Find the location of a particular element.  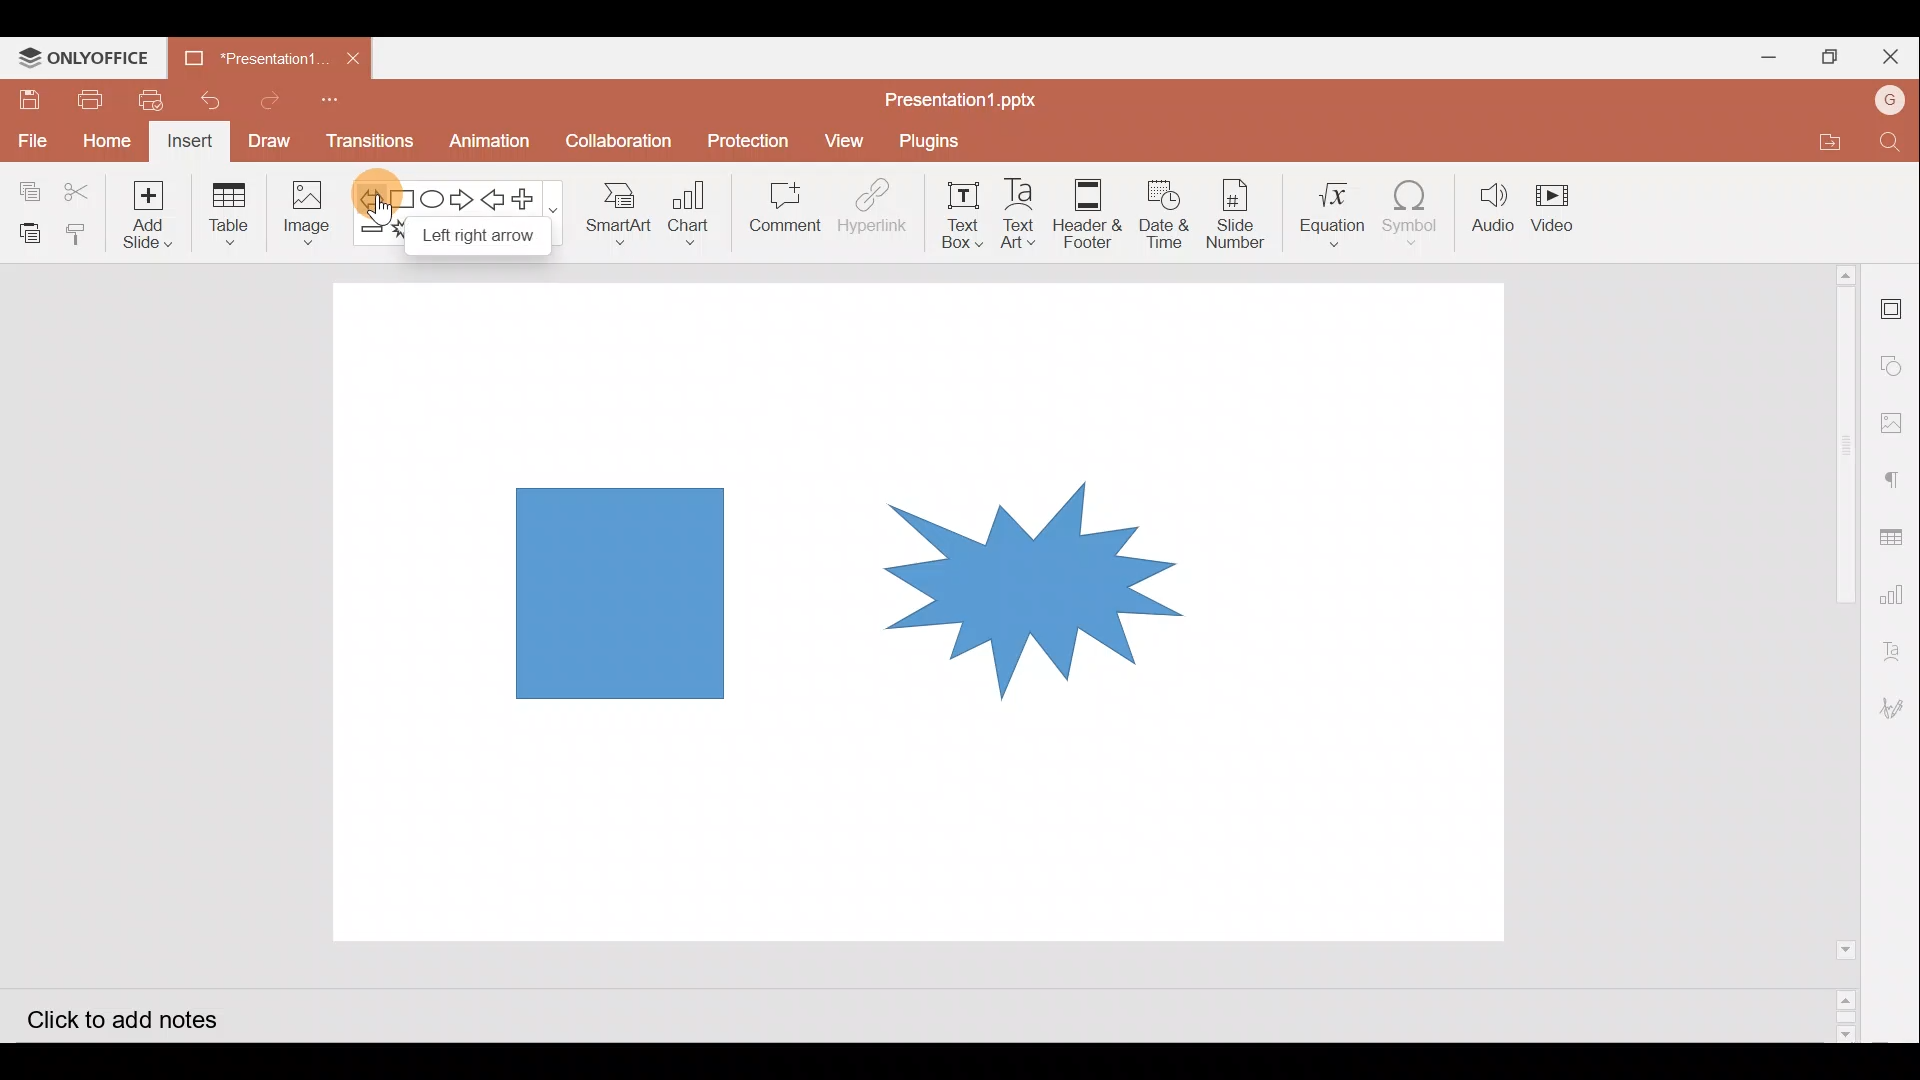

Text box is located at coordinates (966, 213).